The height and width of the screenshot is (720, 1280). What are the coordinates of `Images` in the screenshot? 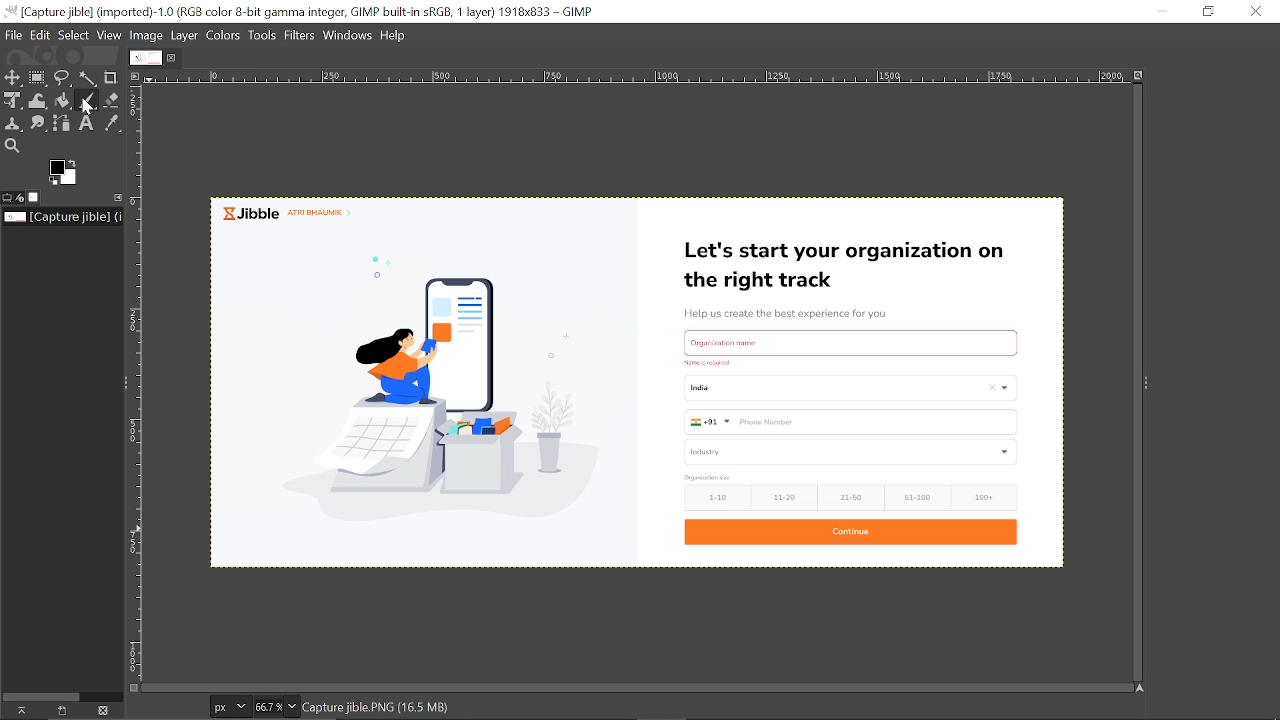 It's located at (37, 197).